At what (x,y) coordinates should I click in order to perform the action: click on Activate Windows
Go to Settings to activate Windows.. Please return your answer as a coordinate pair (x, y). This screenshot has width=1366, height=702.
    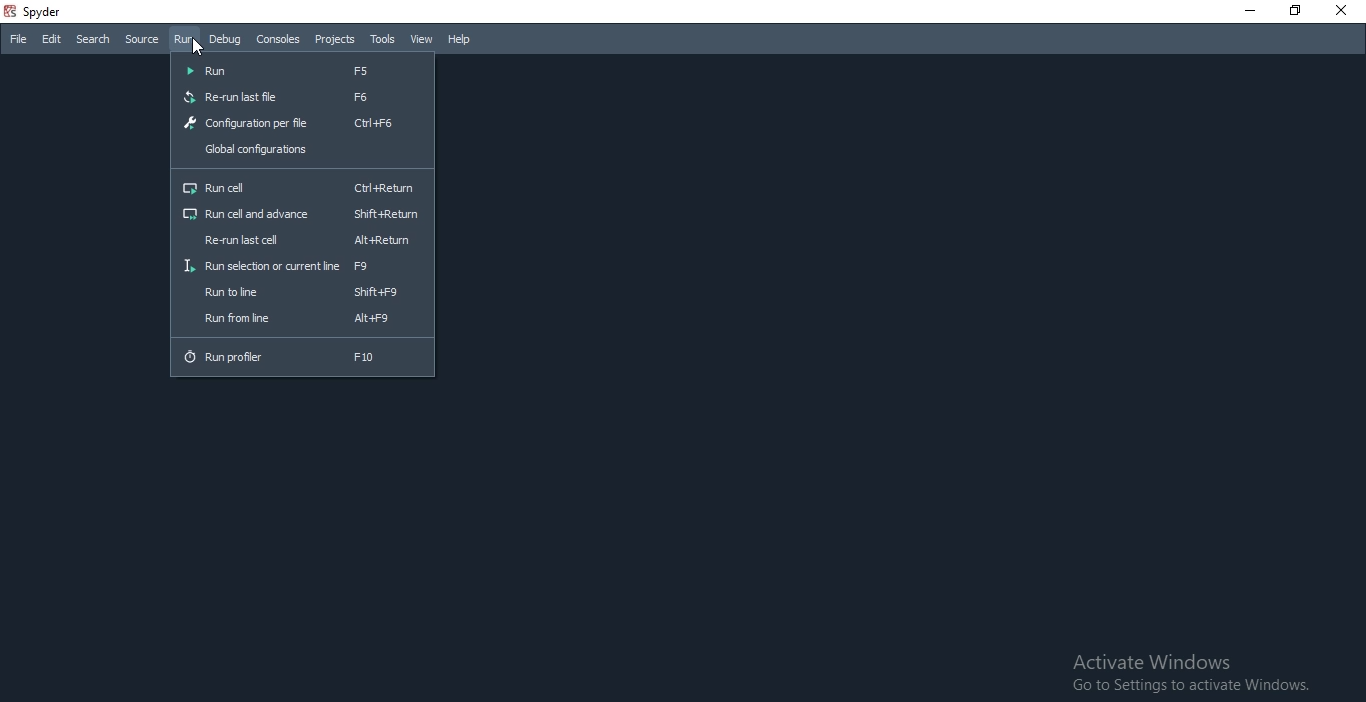
    Looking at the image, I should click on (1189, 674).